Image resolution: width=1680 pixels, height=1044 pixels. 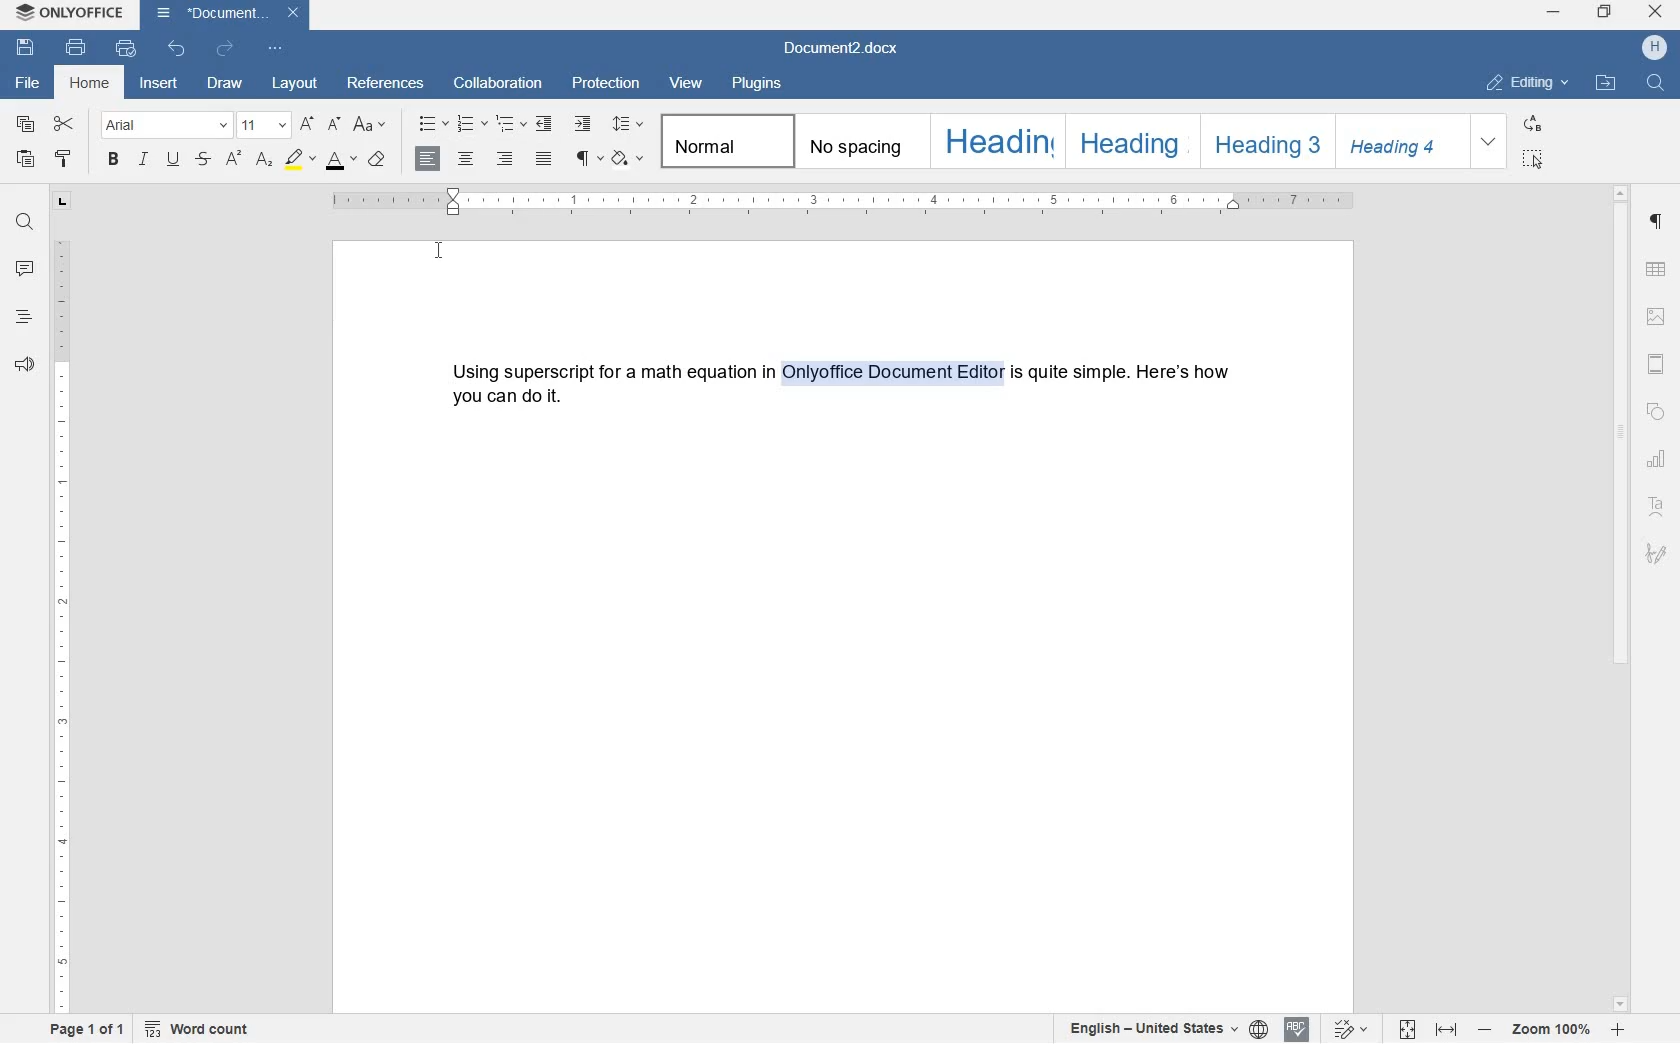 I want to click on ONLYOFFICE, so click(x=68, y=13).